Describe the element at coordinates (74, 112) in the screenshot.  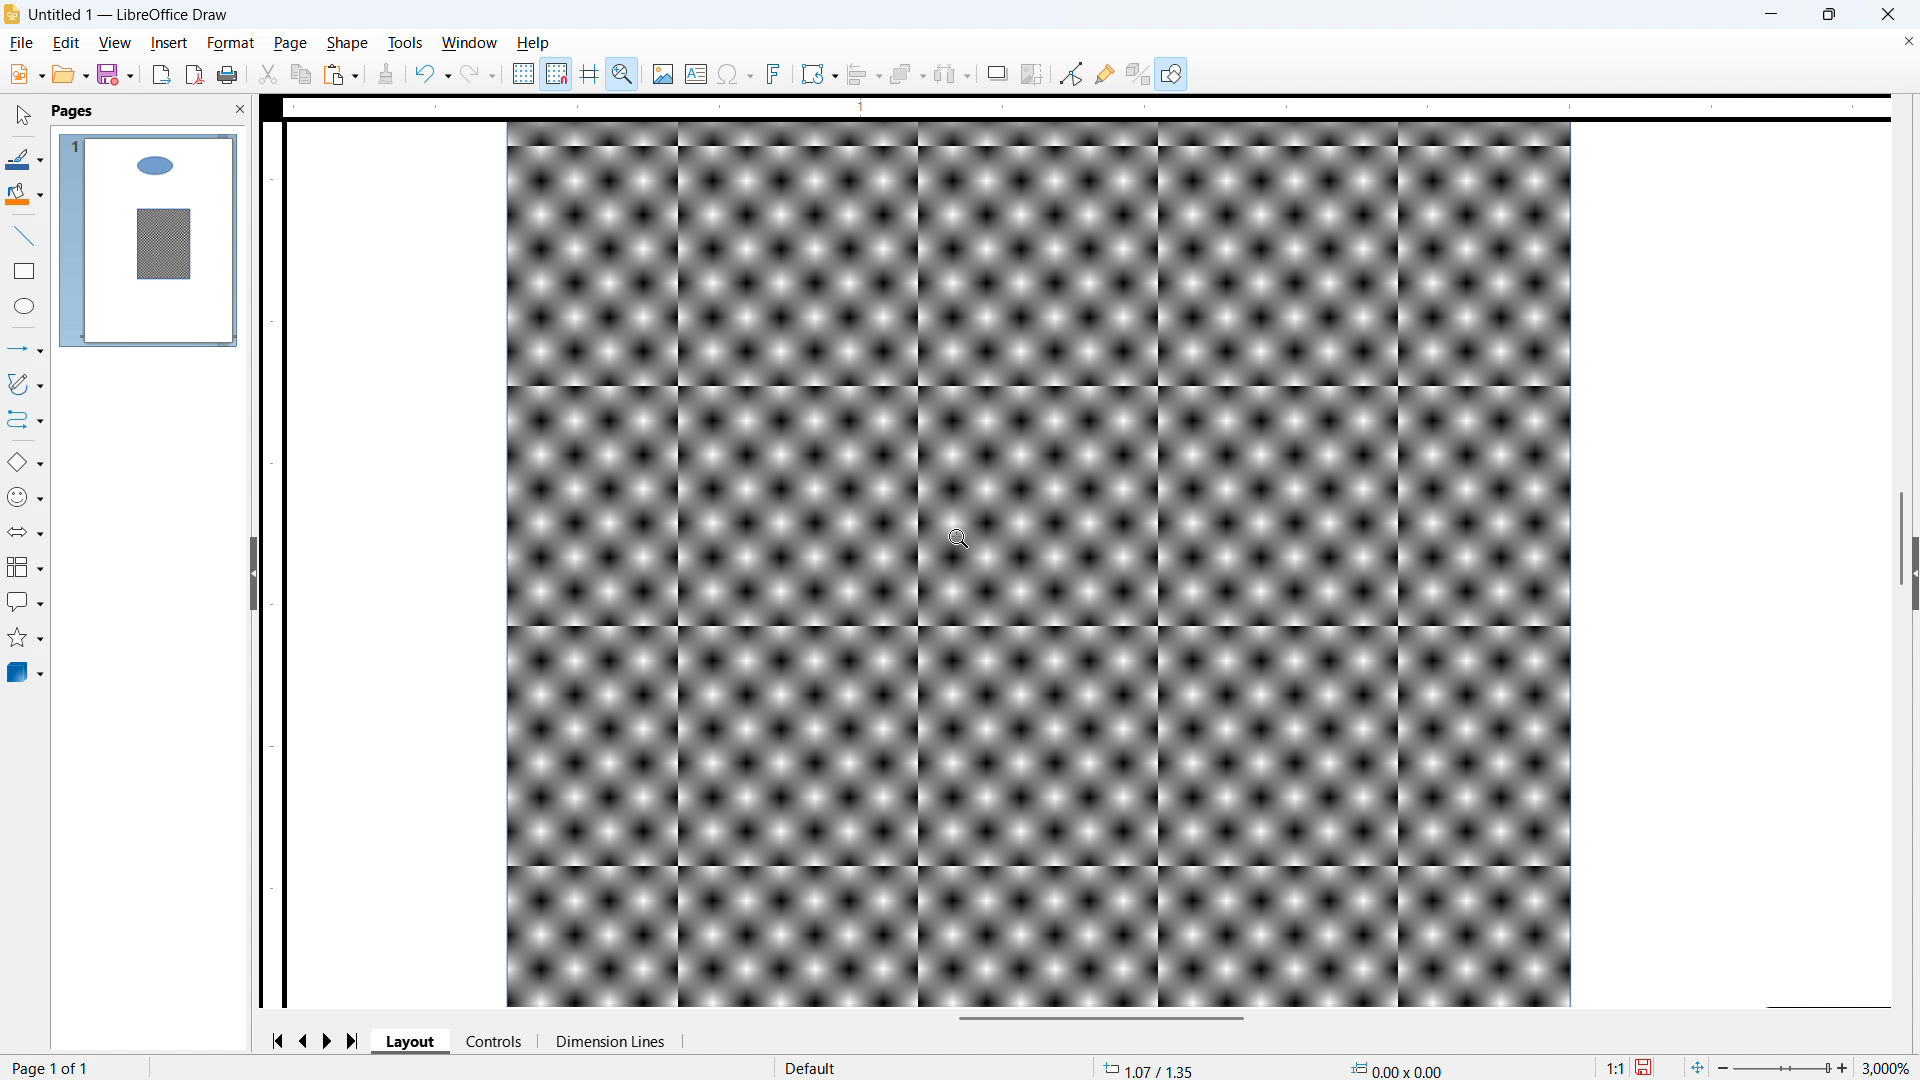
I see `pages ` at that location.